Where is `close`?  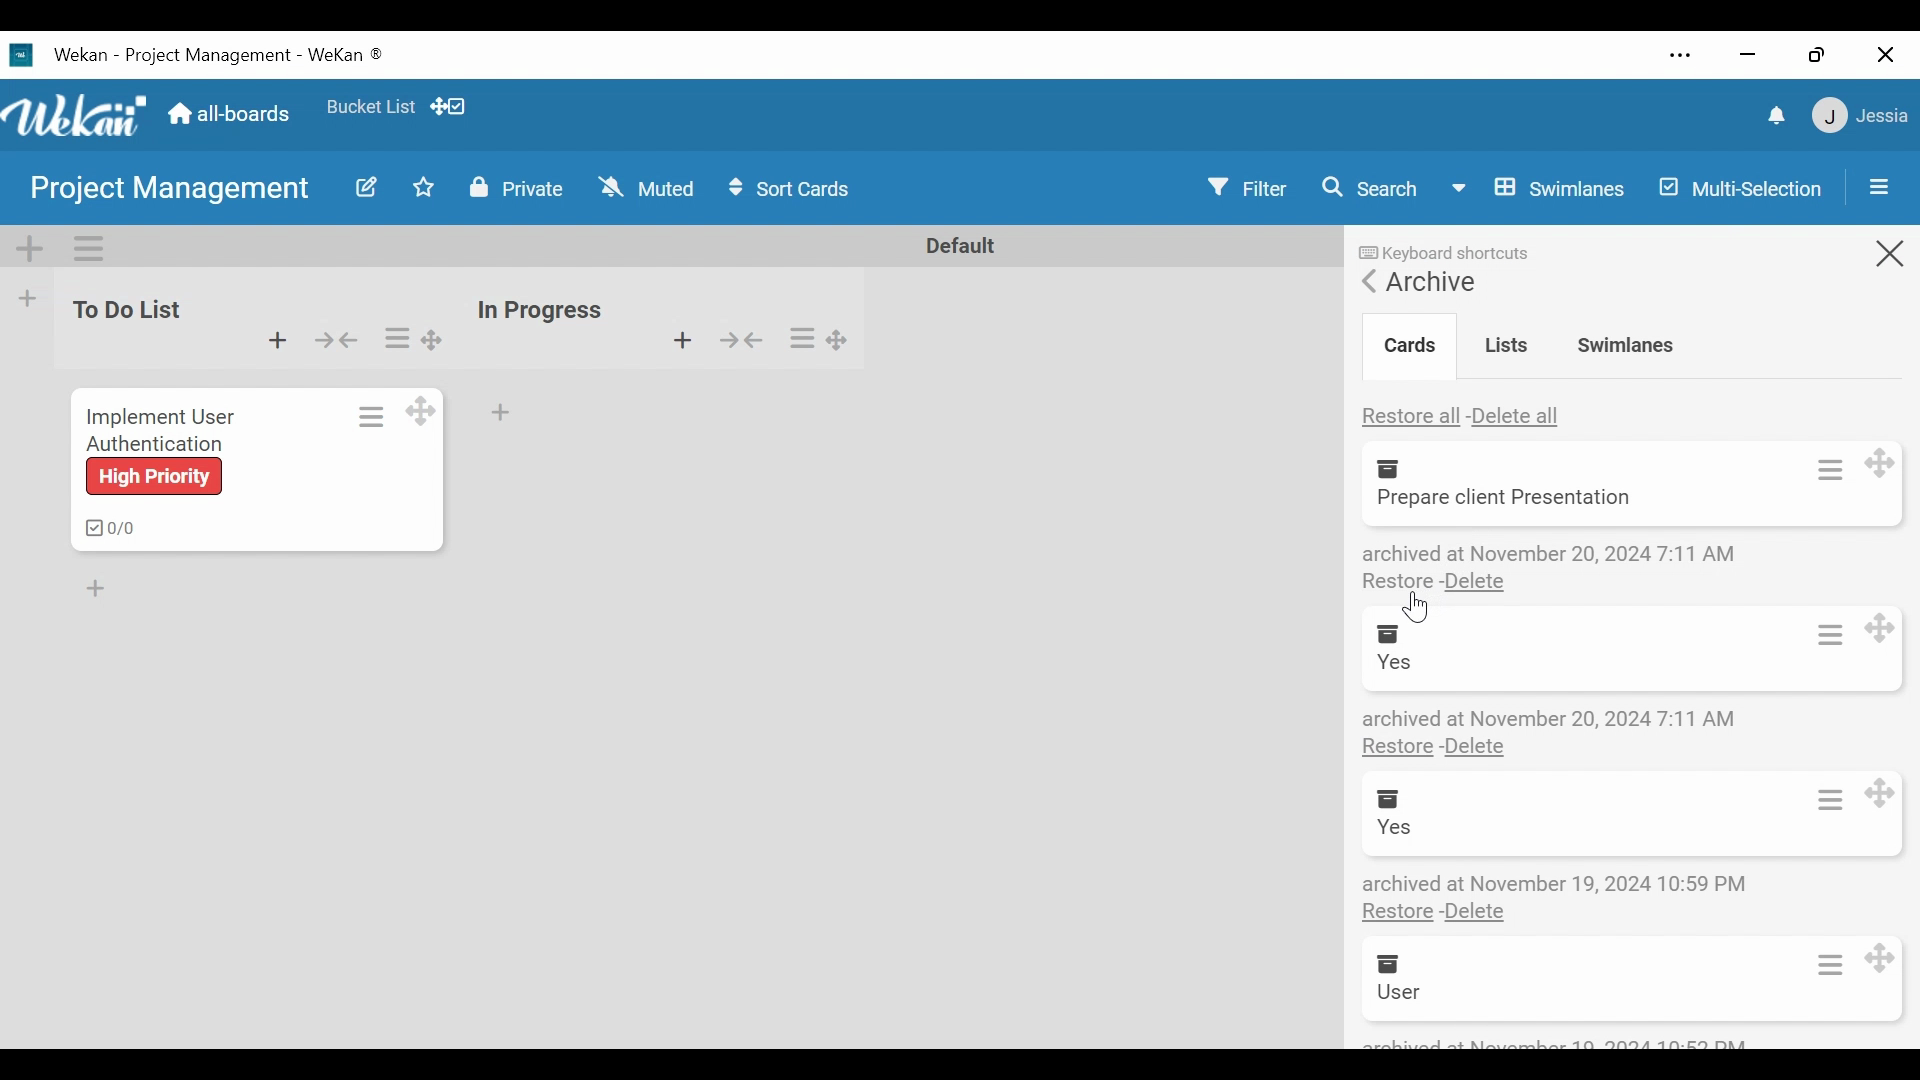
close is located at coordinates (1878, 257).